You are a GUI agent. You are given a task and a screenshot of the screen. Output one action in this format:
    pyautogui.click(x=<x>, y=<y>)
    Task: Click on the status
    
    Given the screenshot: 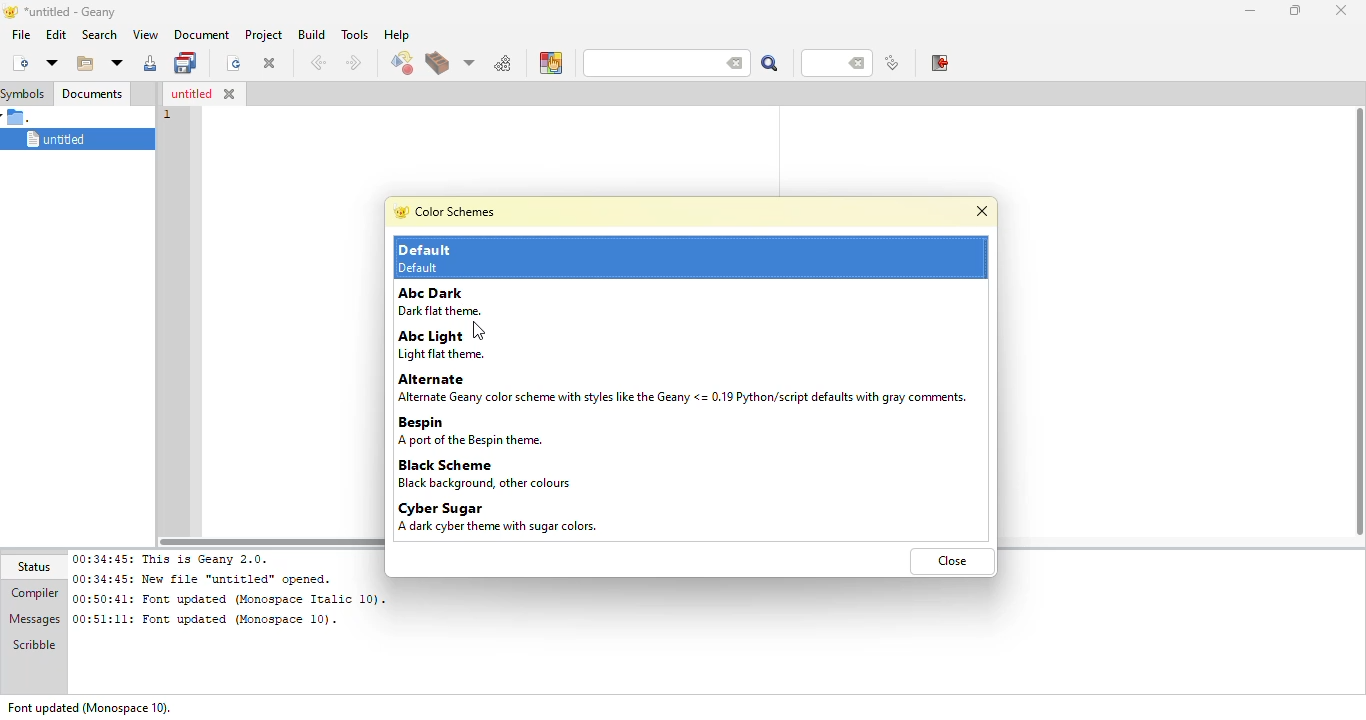 What is the action you would take?
    pyautogui.click(x=38, y=567)
    